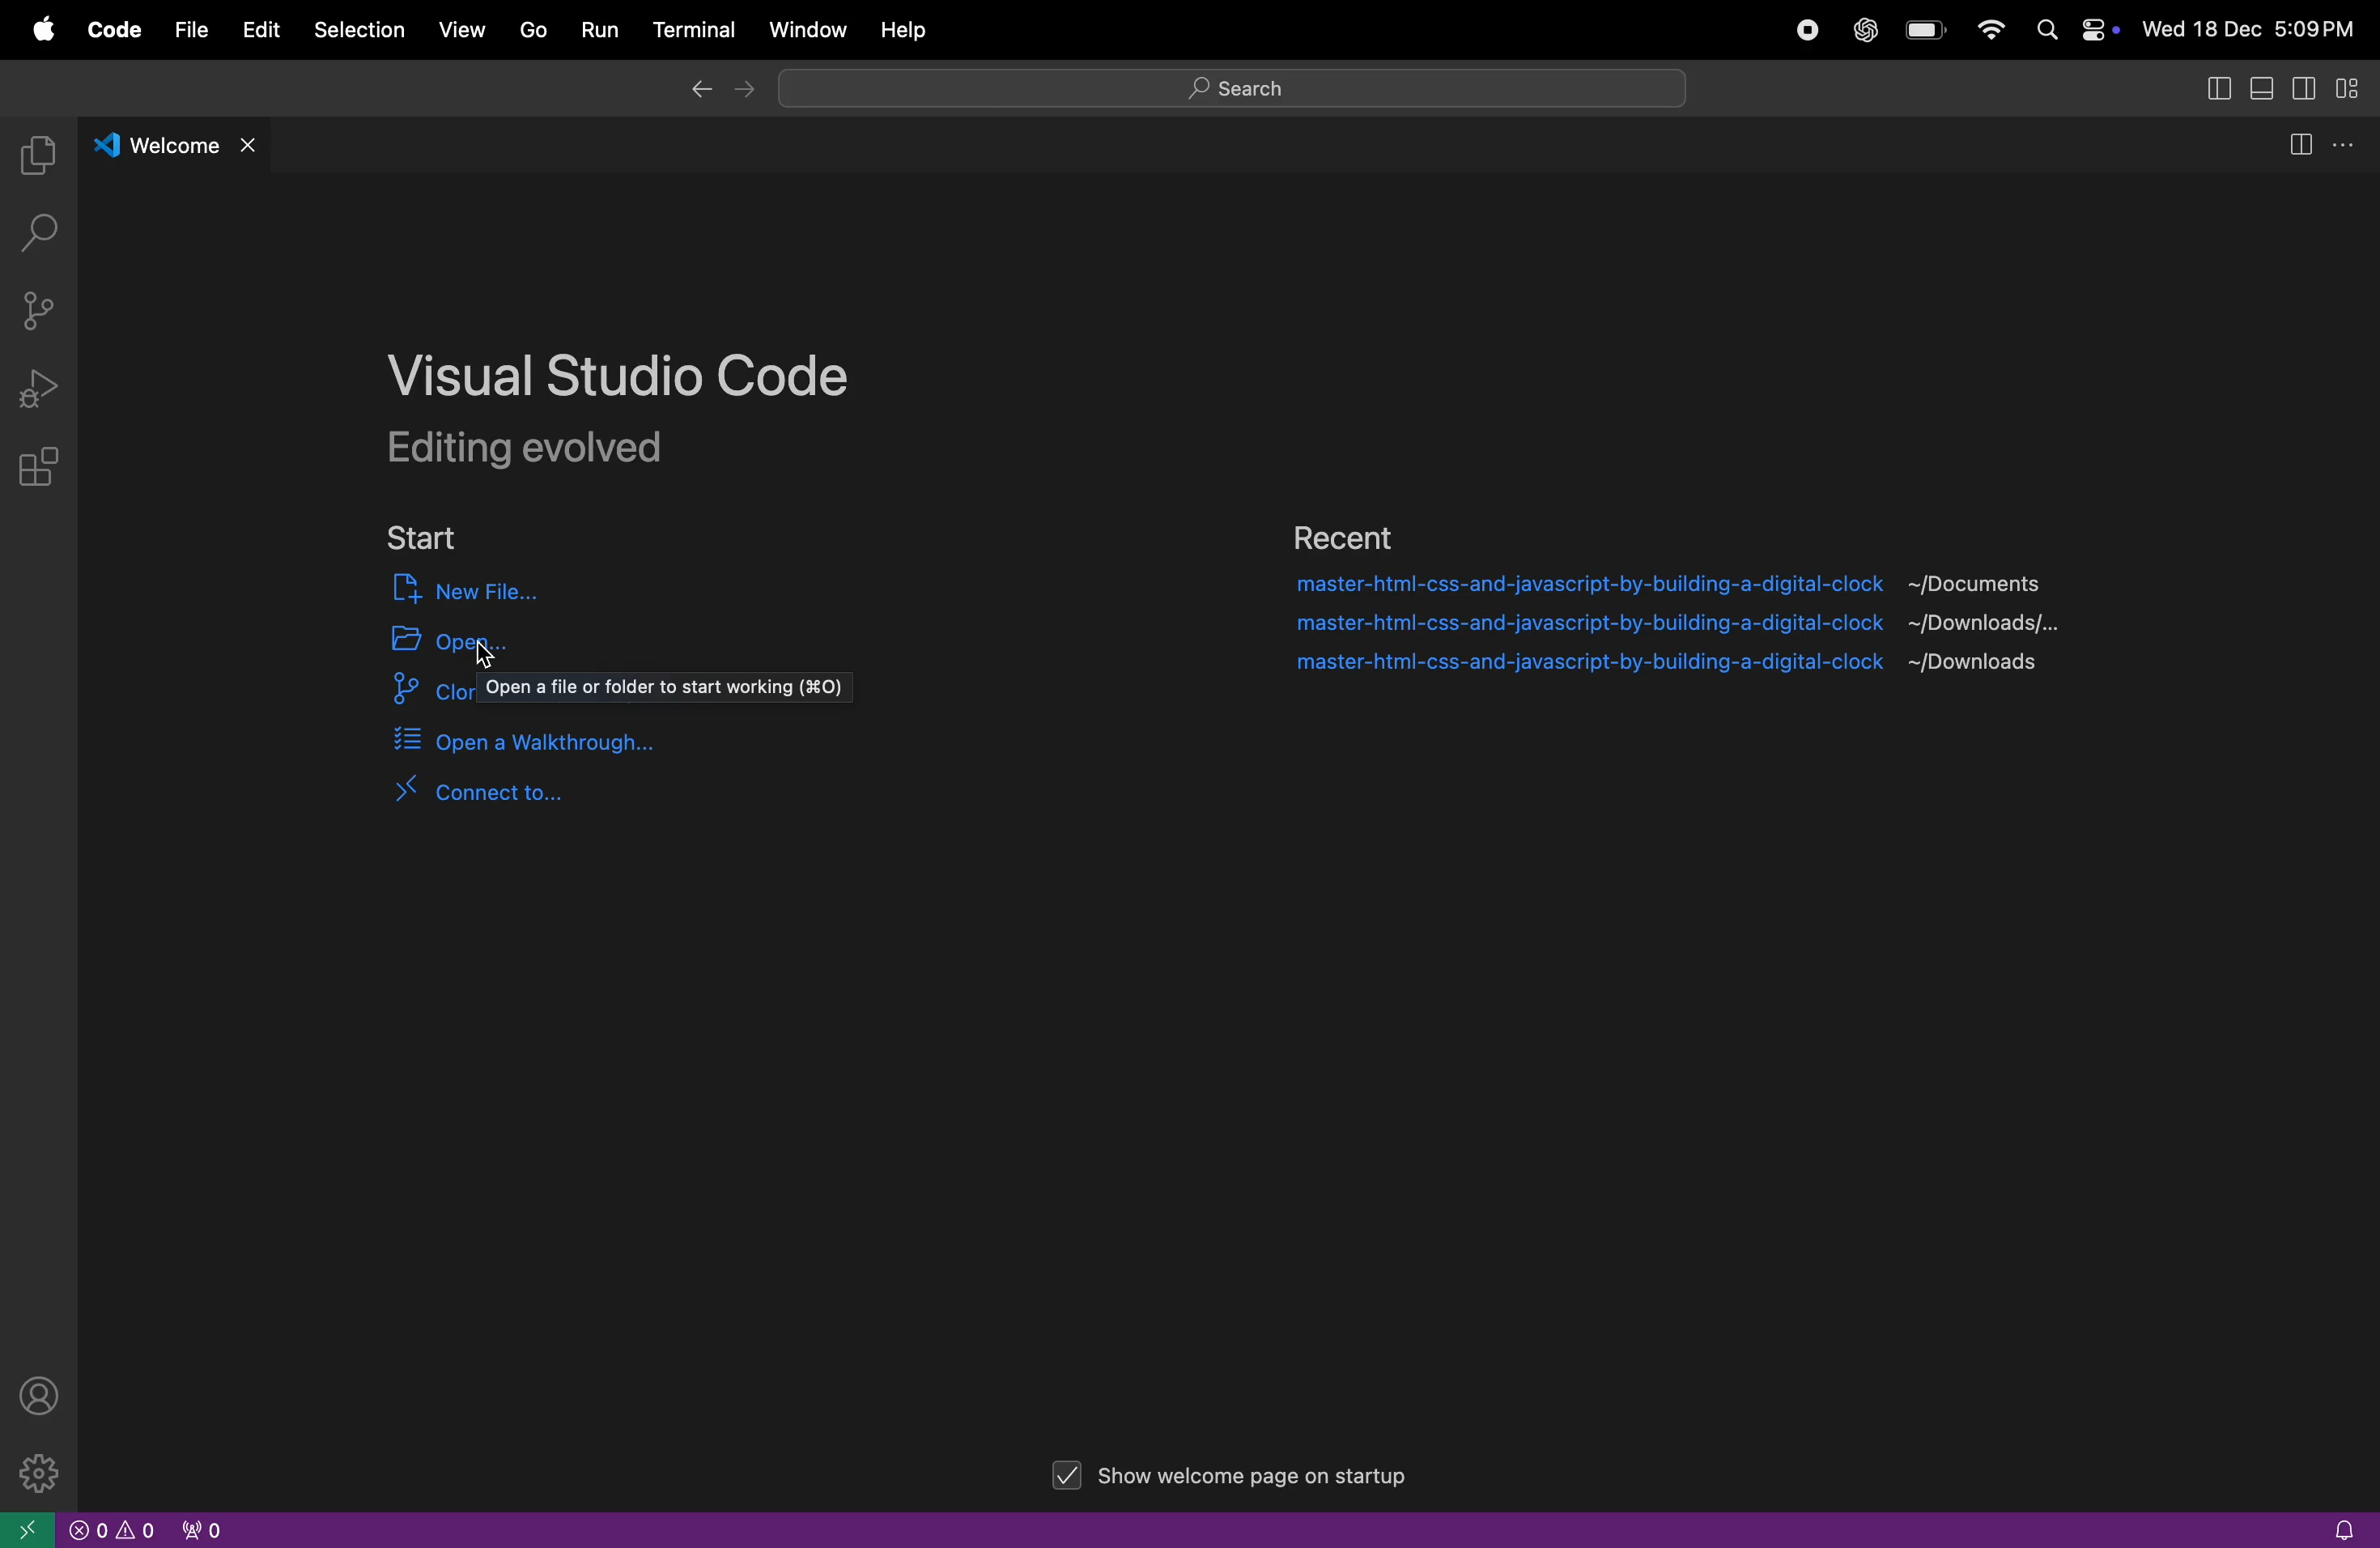  What do you see at coordinates (2325, 1527) in the screenshot?
I see `alert` at bounding box center [2325, 1527].